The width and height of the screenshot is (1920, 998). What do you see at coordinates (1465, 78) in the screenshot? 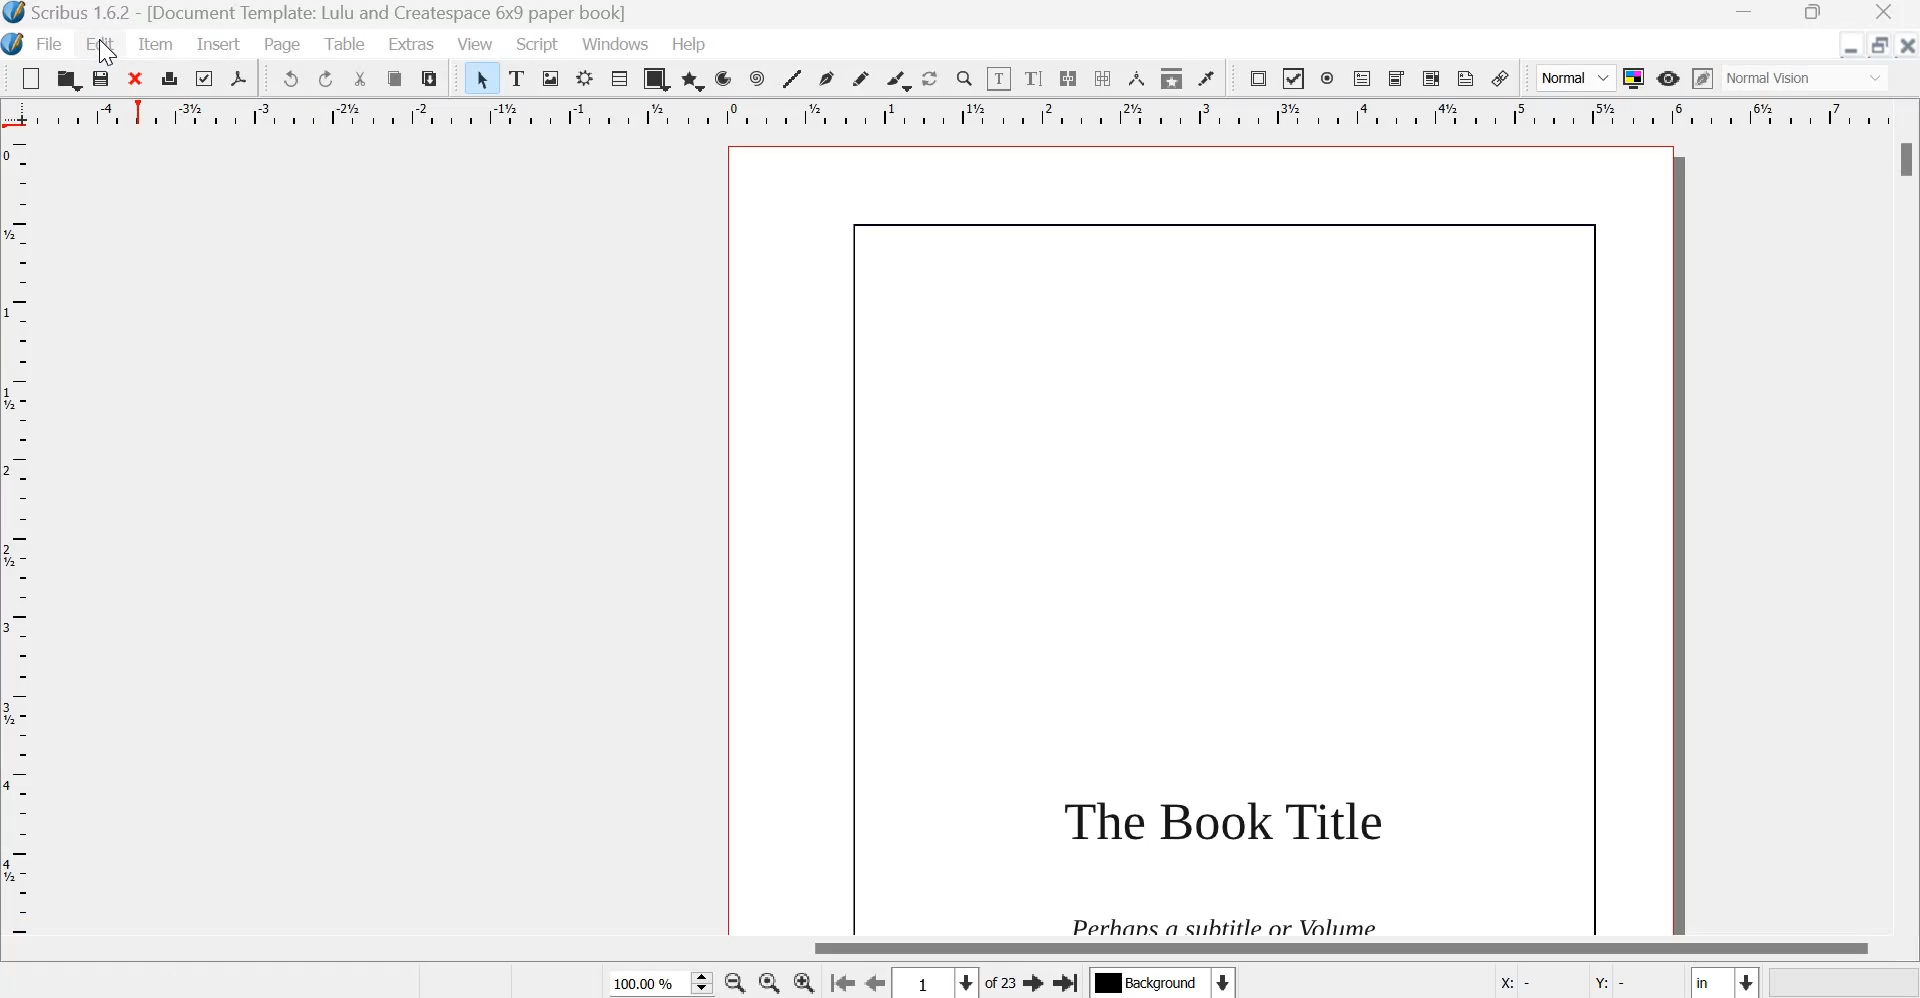
I see `Text annotation` at bounding box center [1465, 78].